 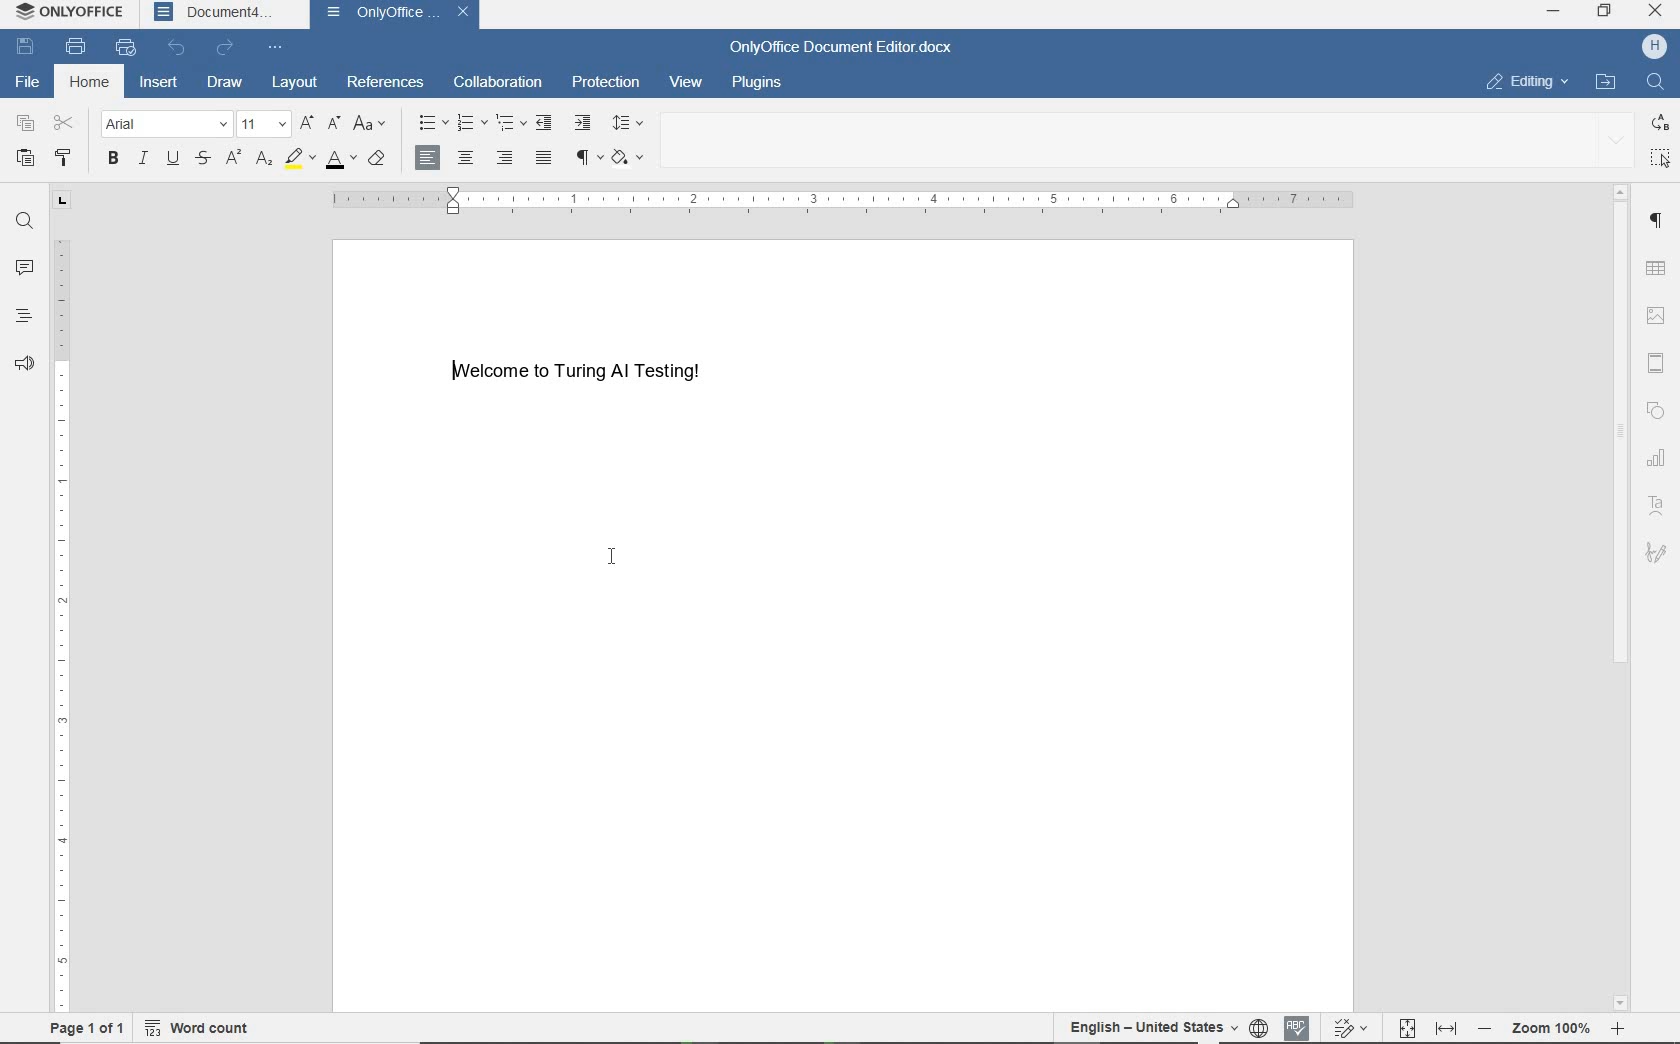 I want to click on references, so click(x=388, y=85).